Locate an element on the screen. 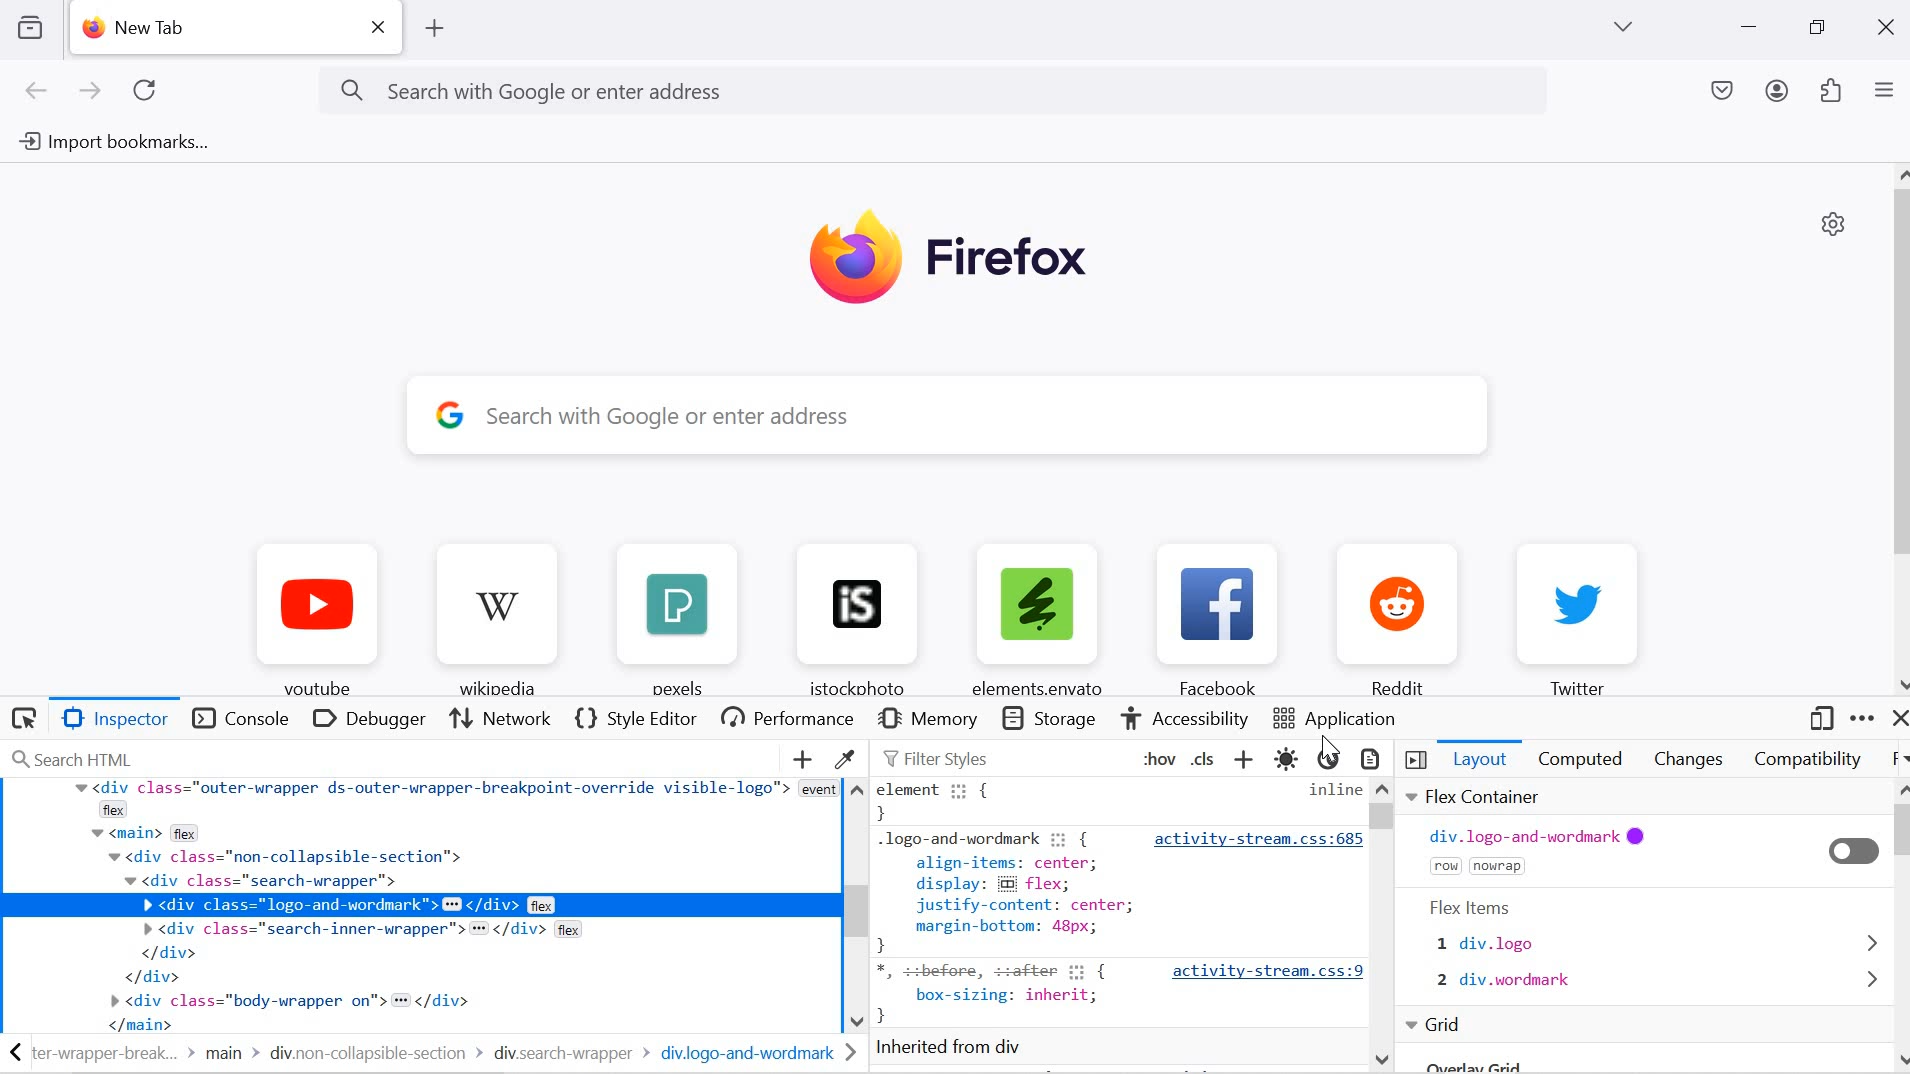  move up is located at coordinates (857, 790).